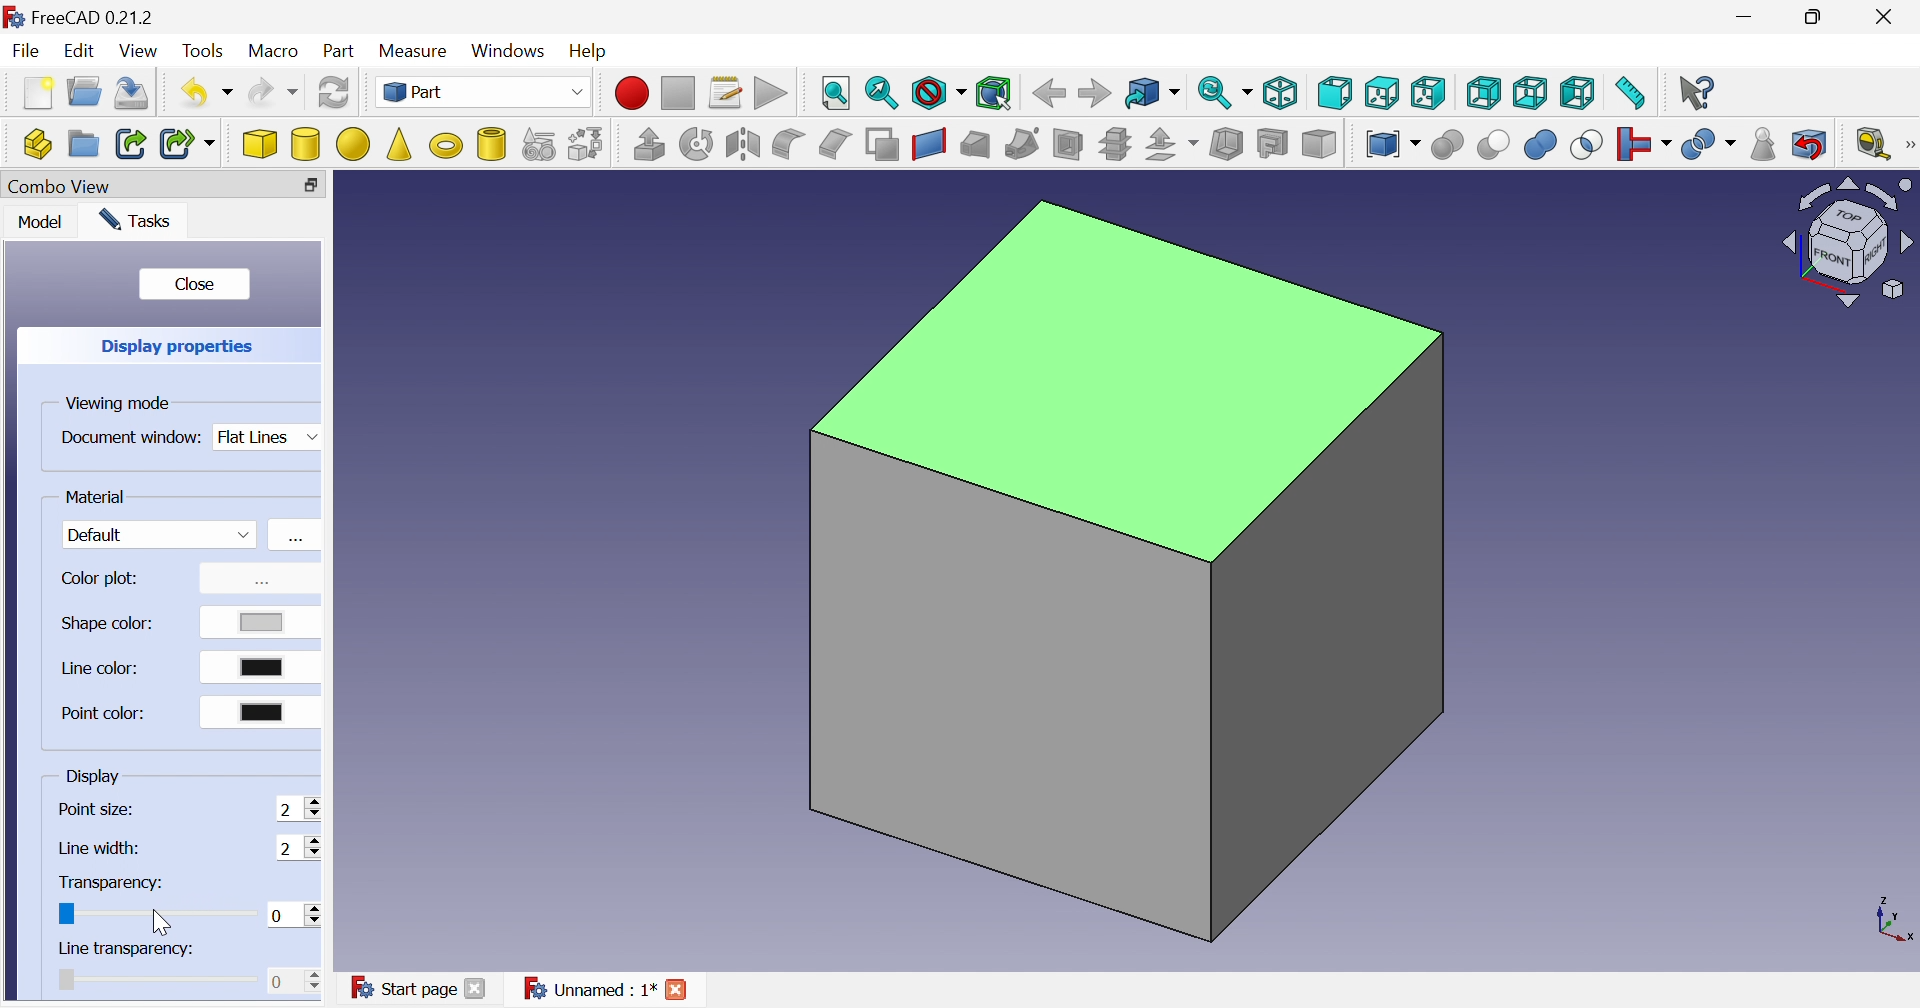 This screenshot has height=1008, width=1920. Describe the element at coordinates (1323, 145) in the screenshot. I see `Color per face` at that location.